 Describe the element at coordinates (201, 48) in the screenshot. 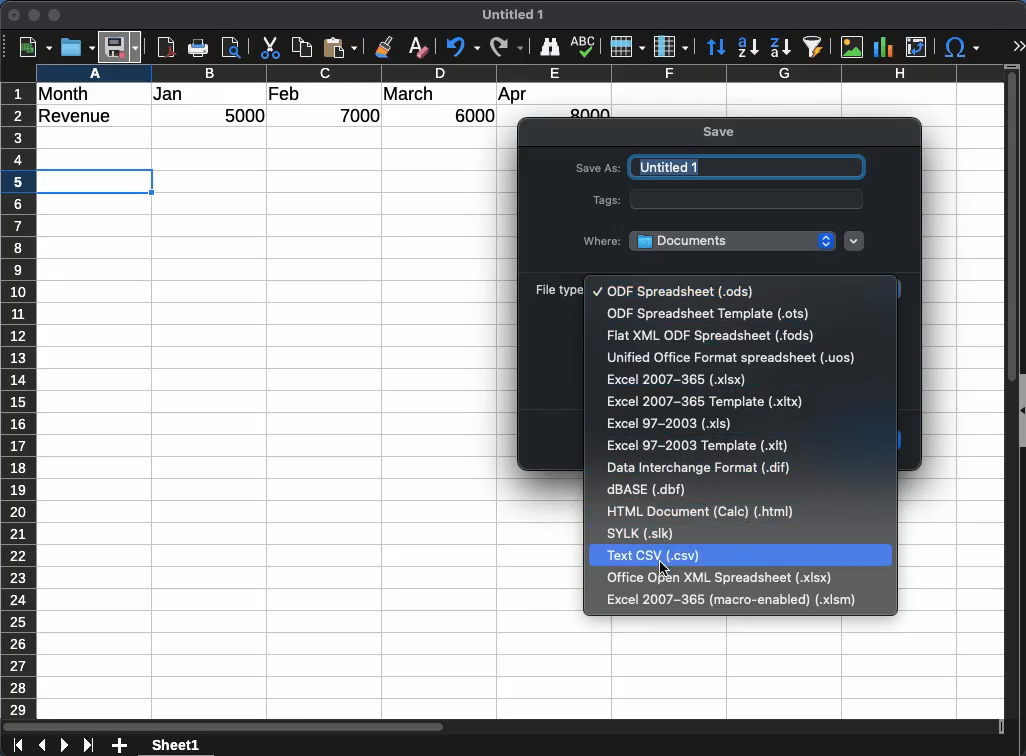

I see `Print` at that location.